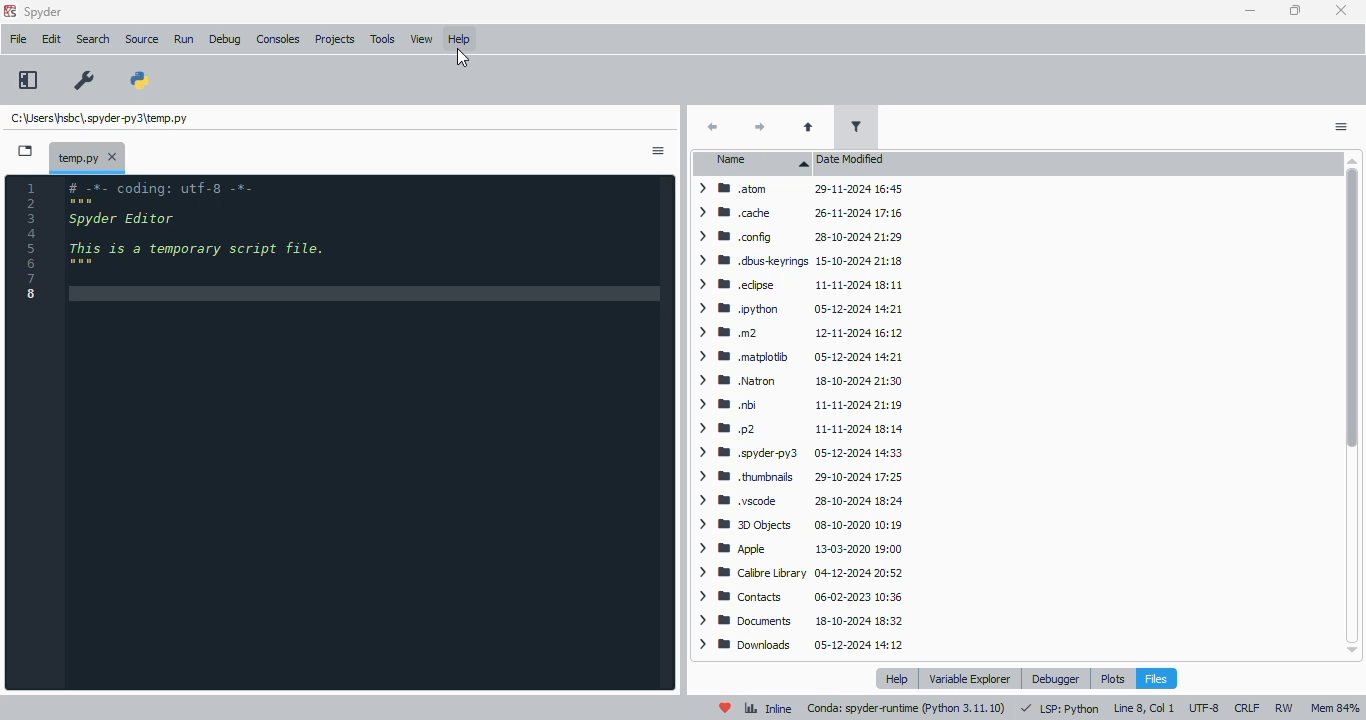 The image size is (1366, 720). Describe the element at coordinates (334, 41) in the screenshot. I see `projects` at that location.